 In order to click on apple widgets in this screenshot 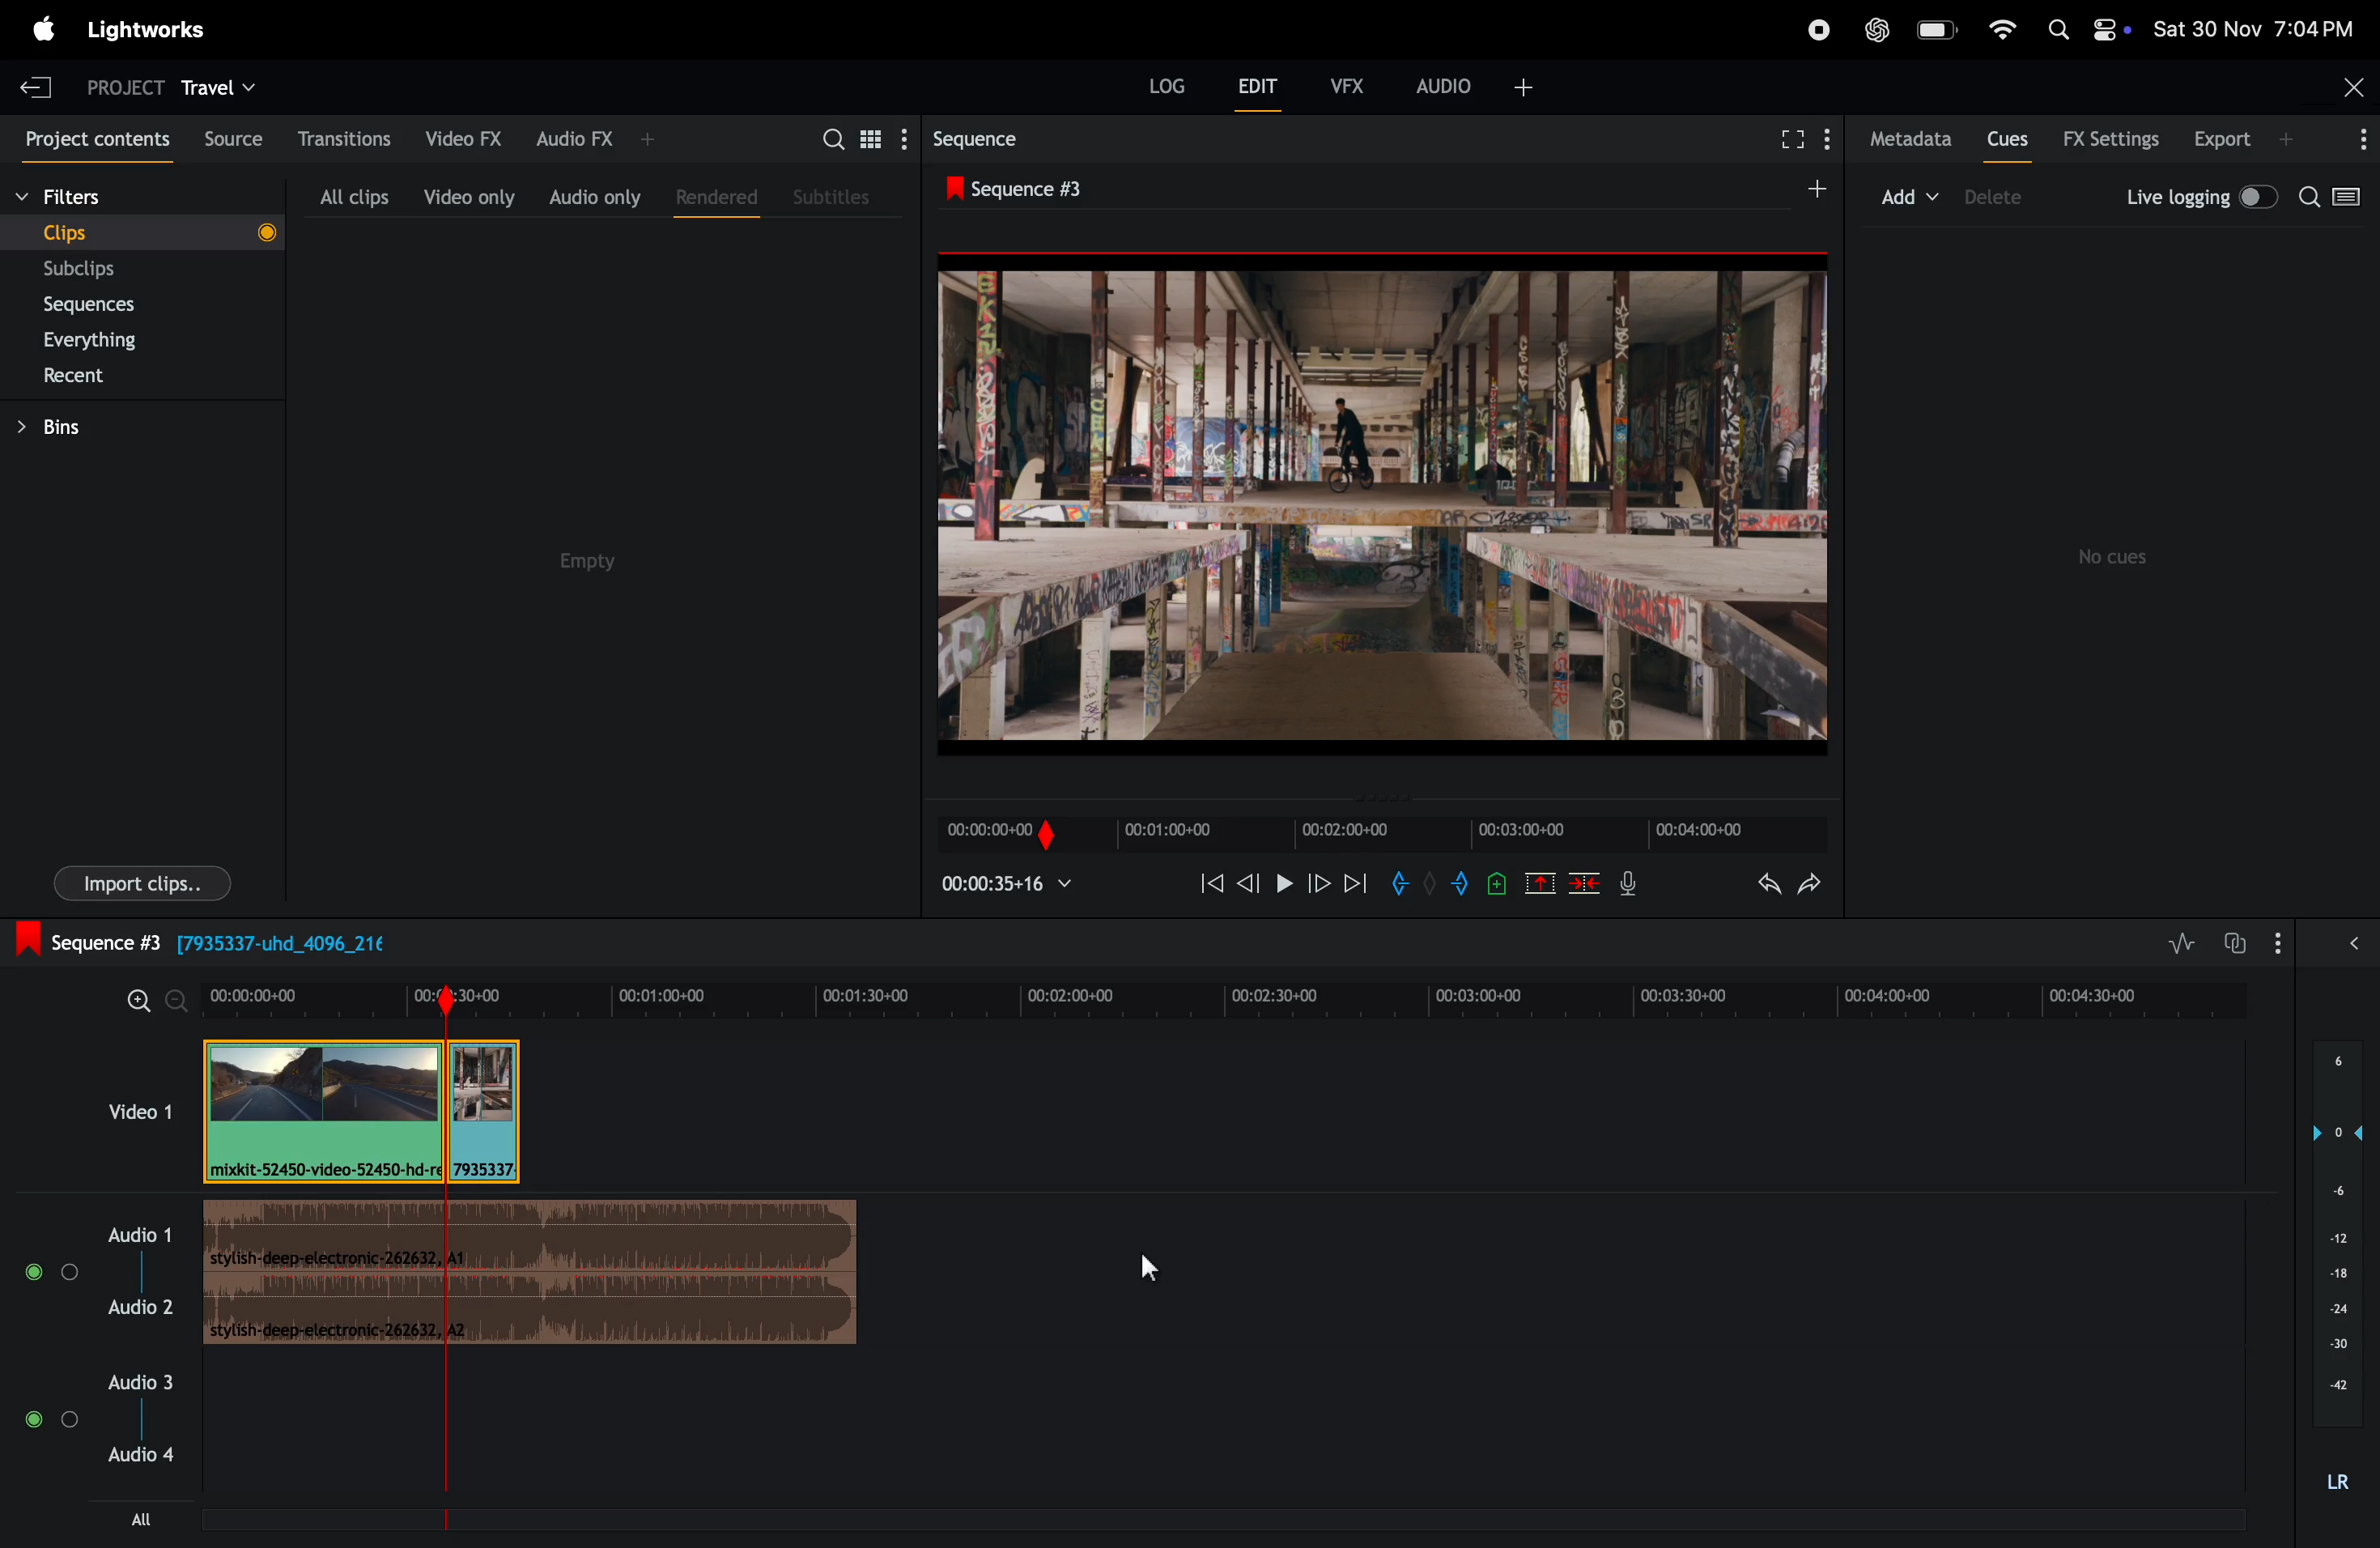, I will do `click(2089, 27)`.